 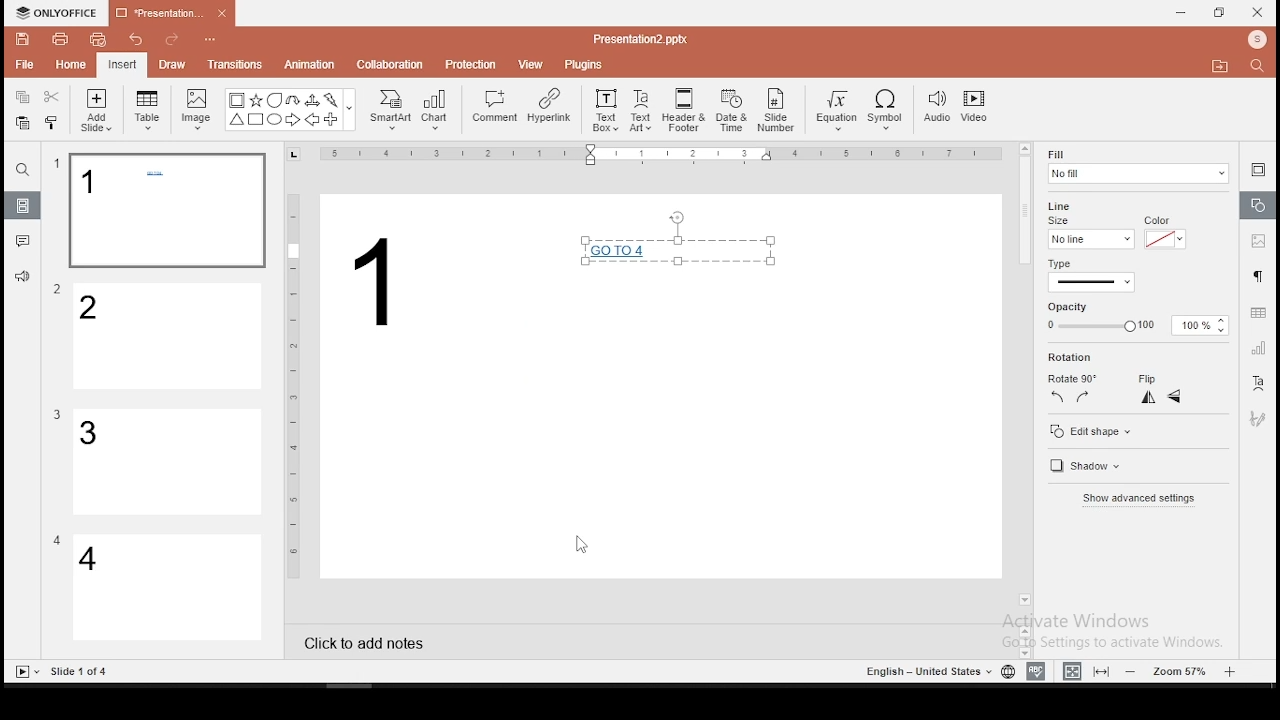 I want to click on , so click(x=350, y=111).